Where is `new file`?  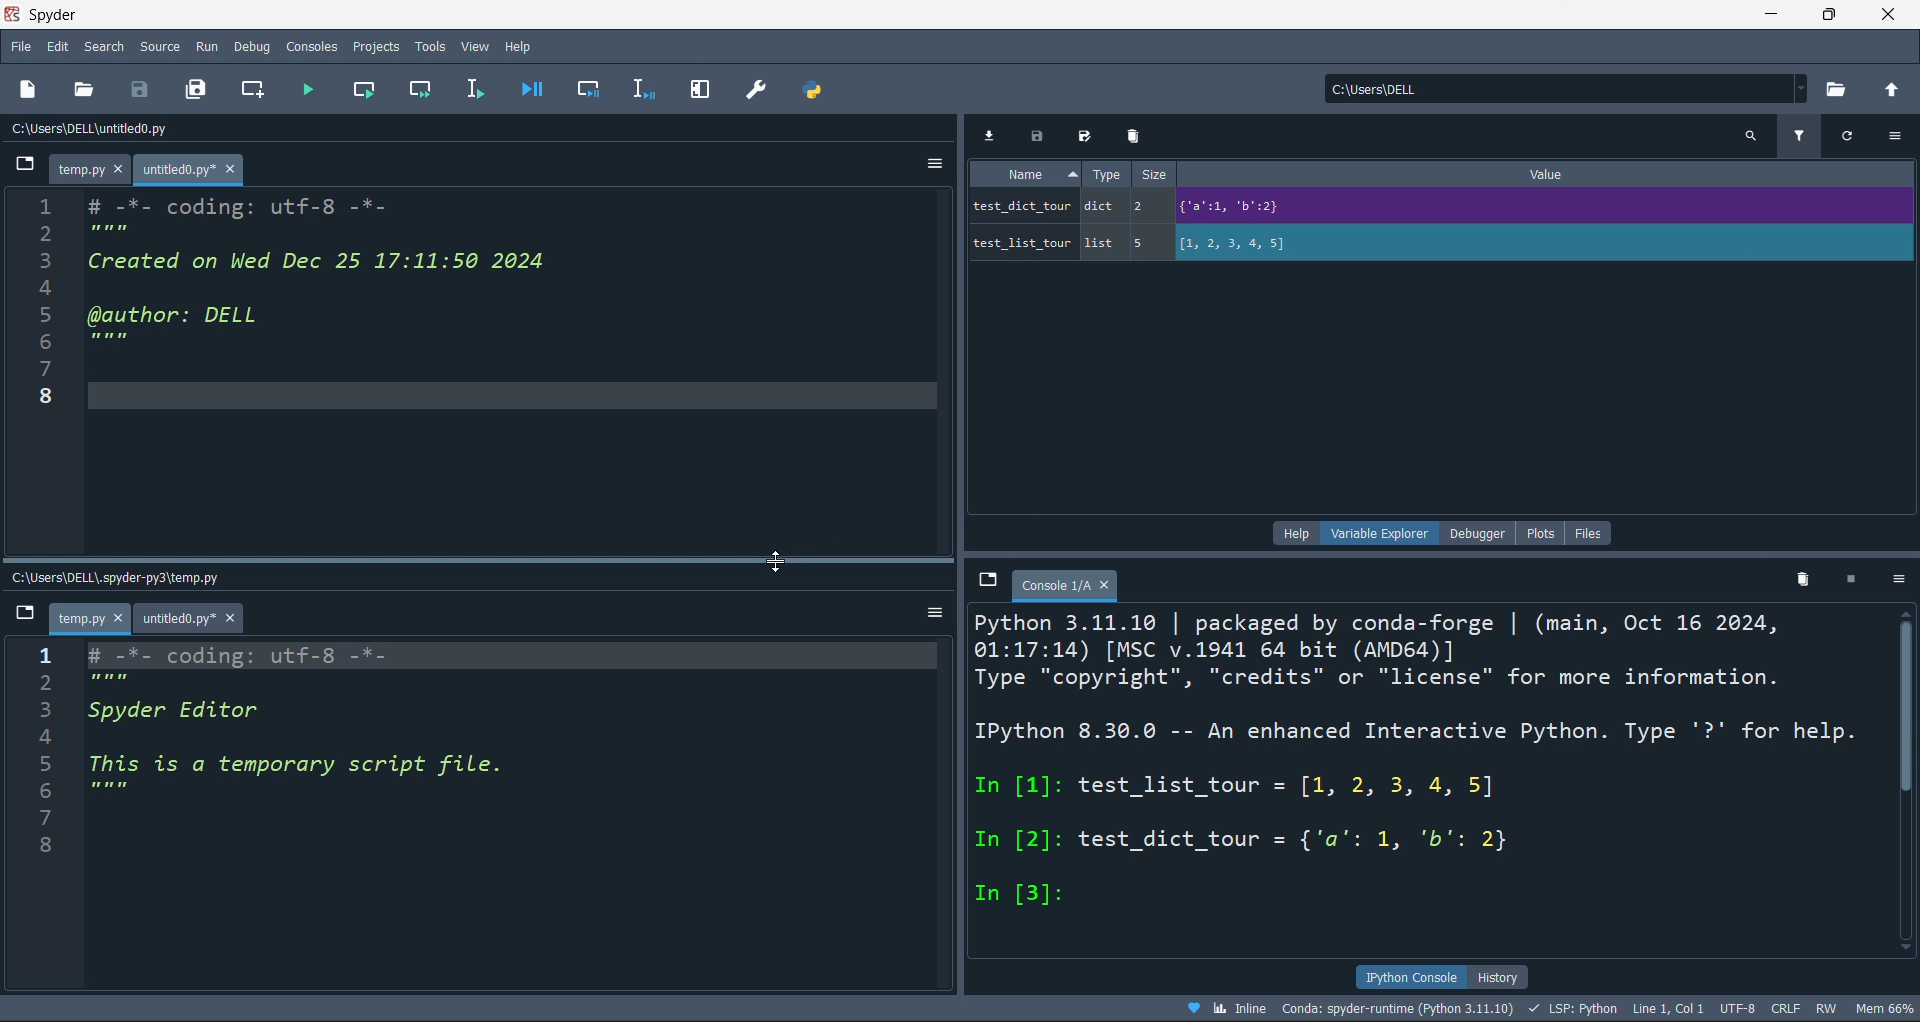 new file is located at coordinates (39, 88).